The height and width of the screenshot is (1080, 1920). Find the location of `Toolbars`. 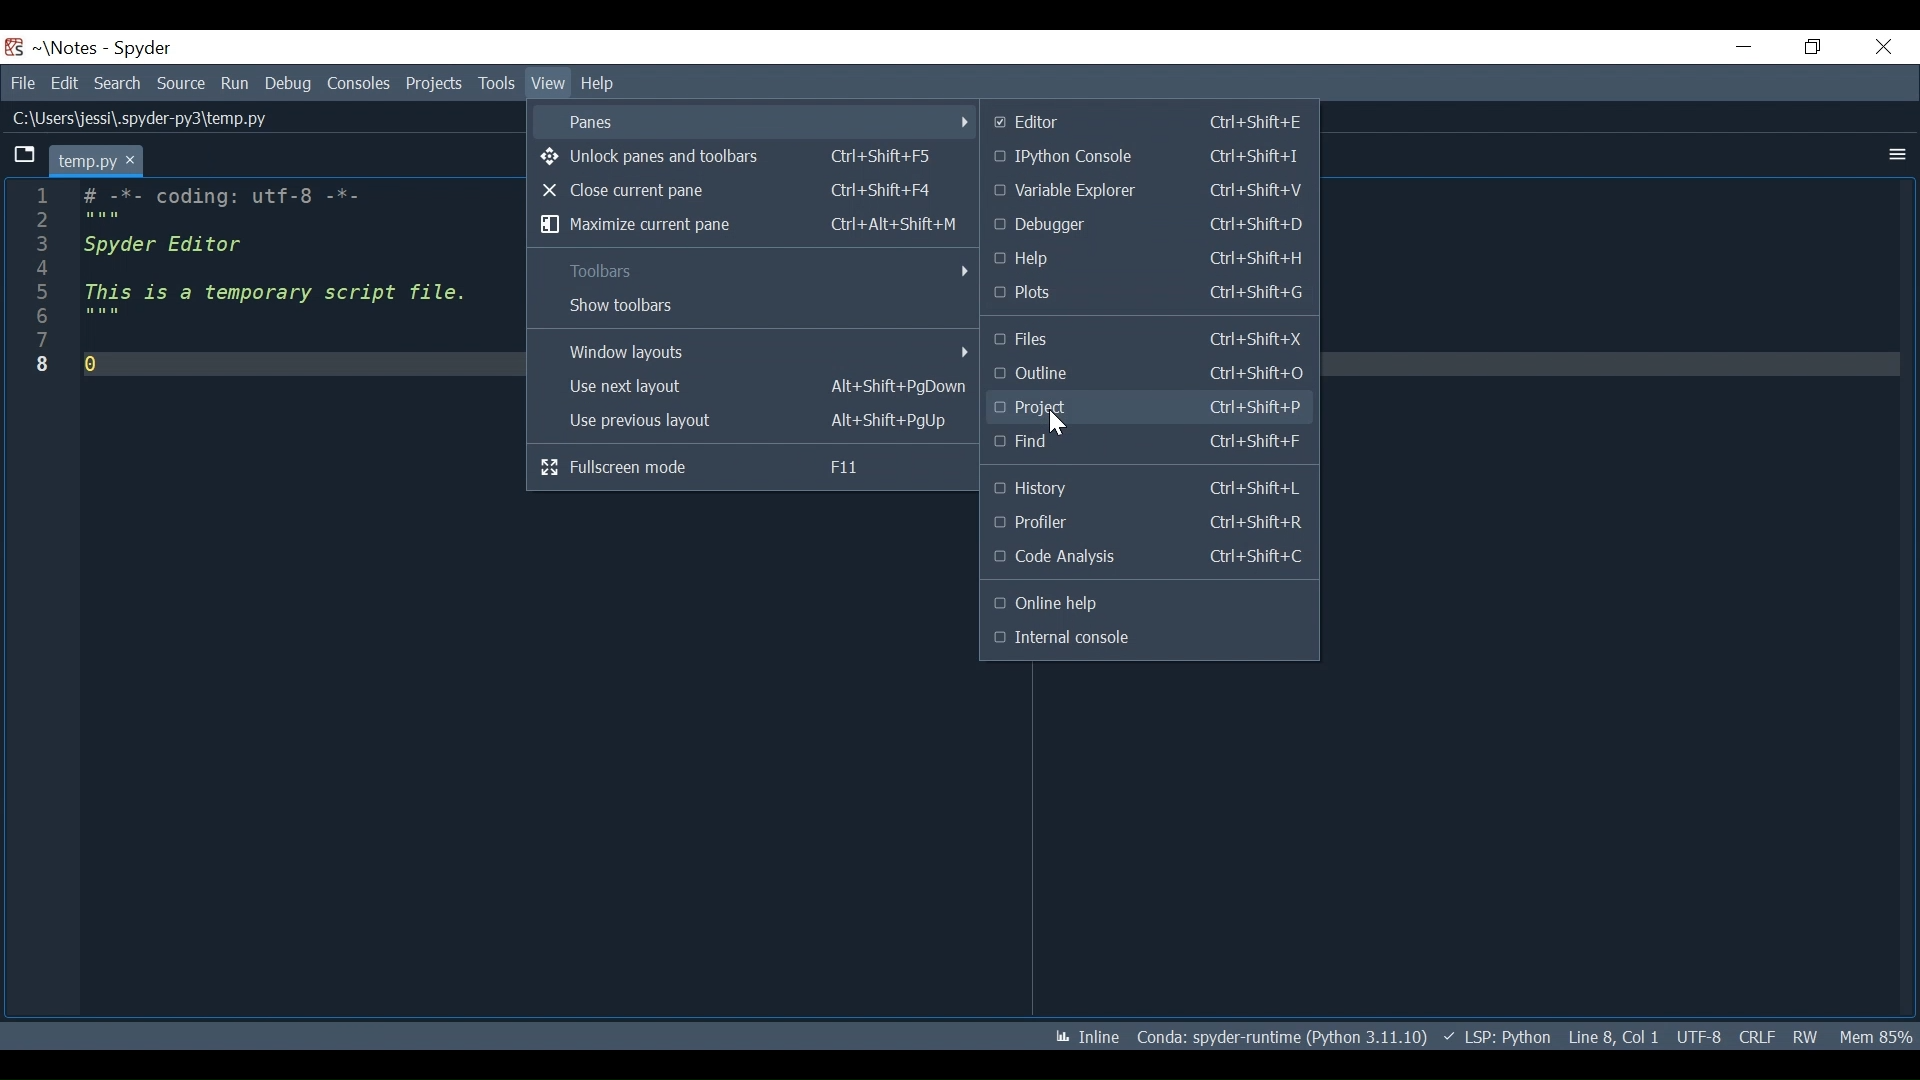

Toolbars is located at coordinates (753, 272).